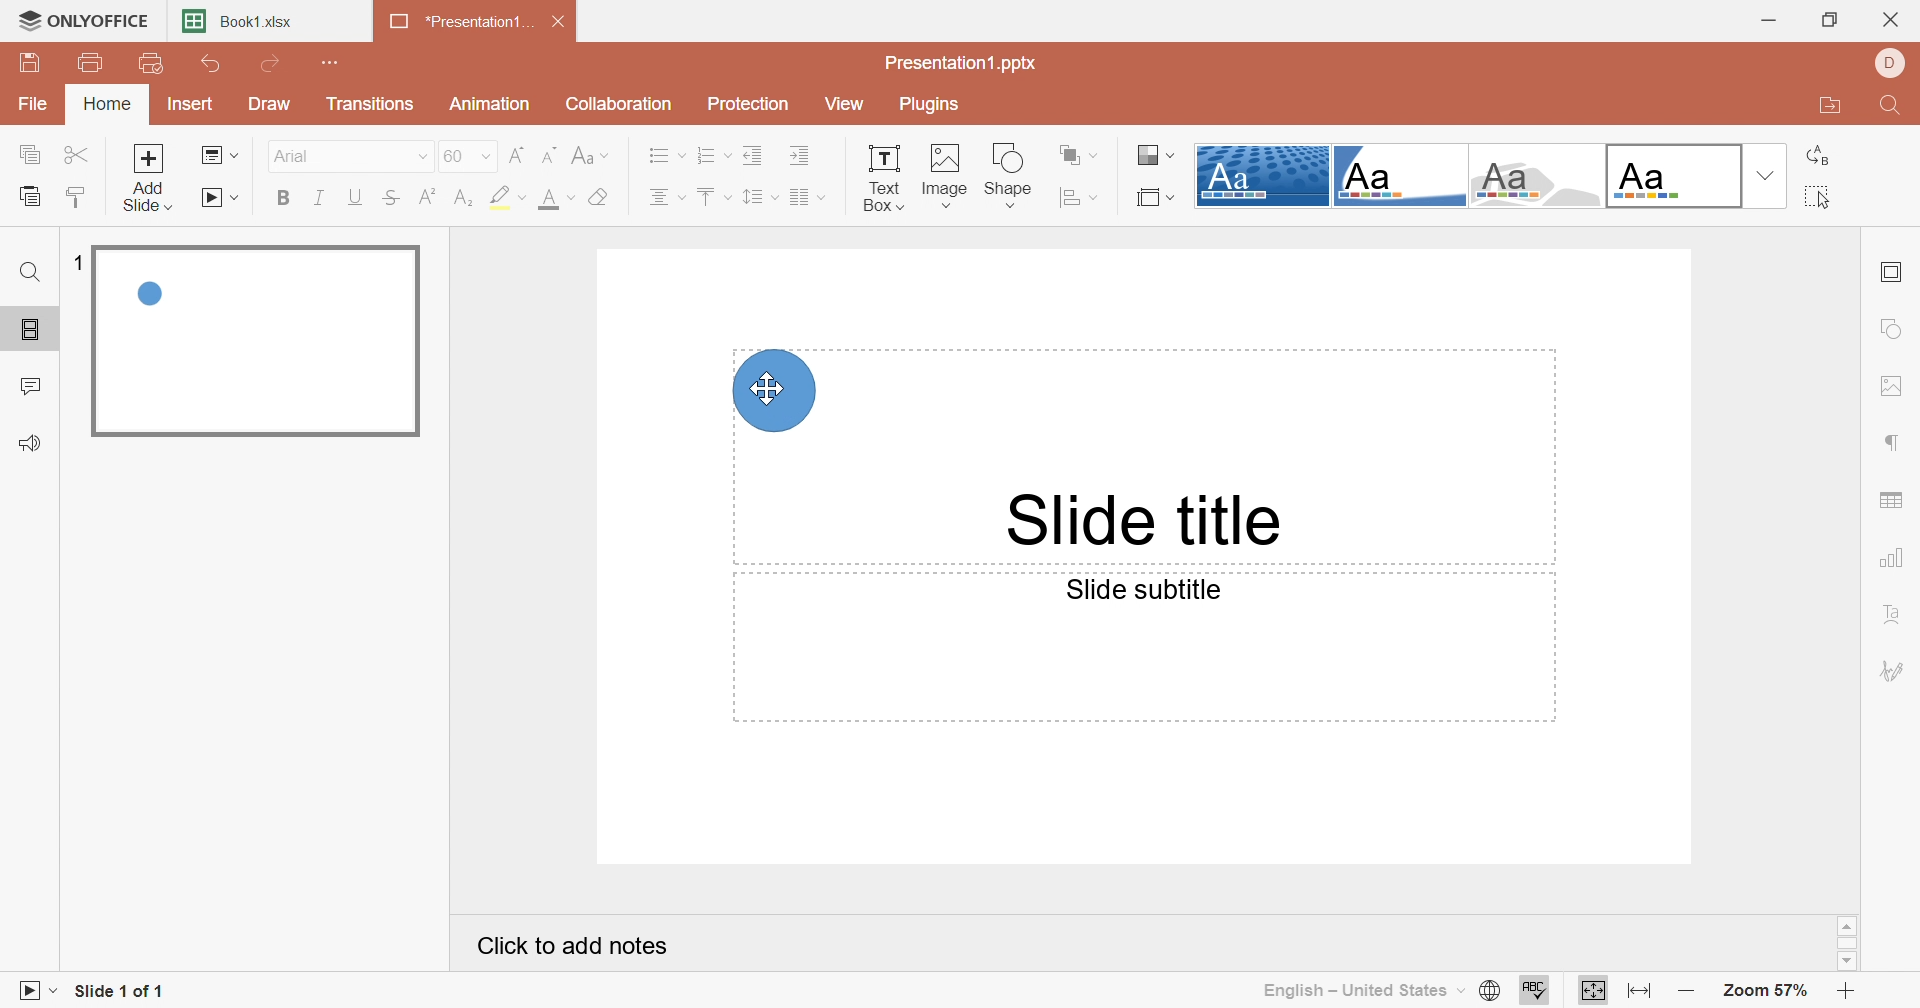  I want to click on Slide 1 of 1, so click(119, 993).